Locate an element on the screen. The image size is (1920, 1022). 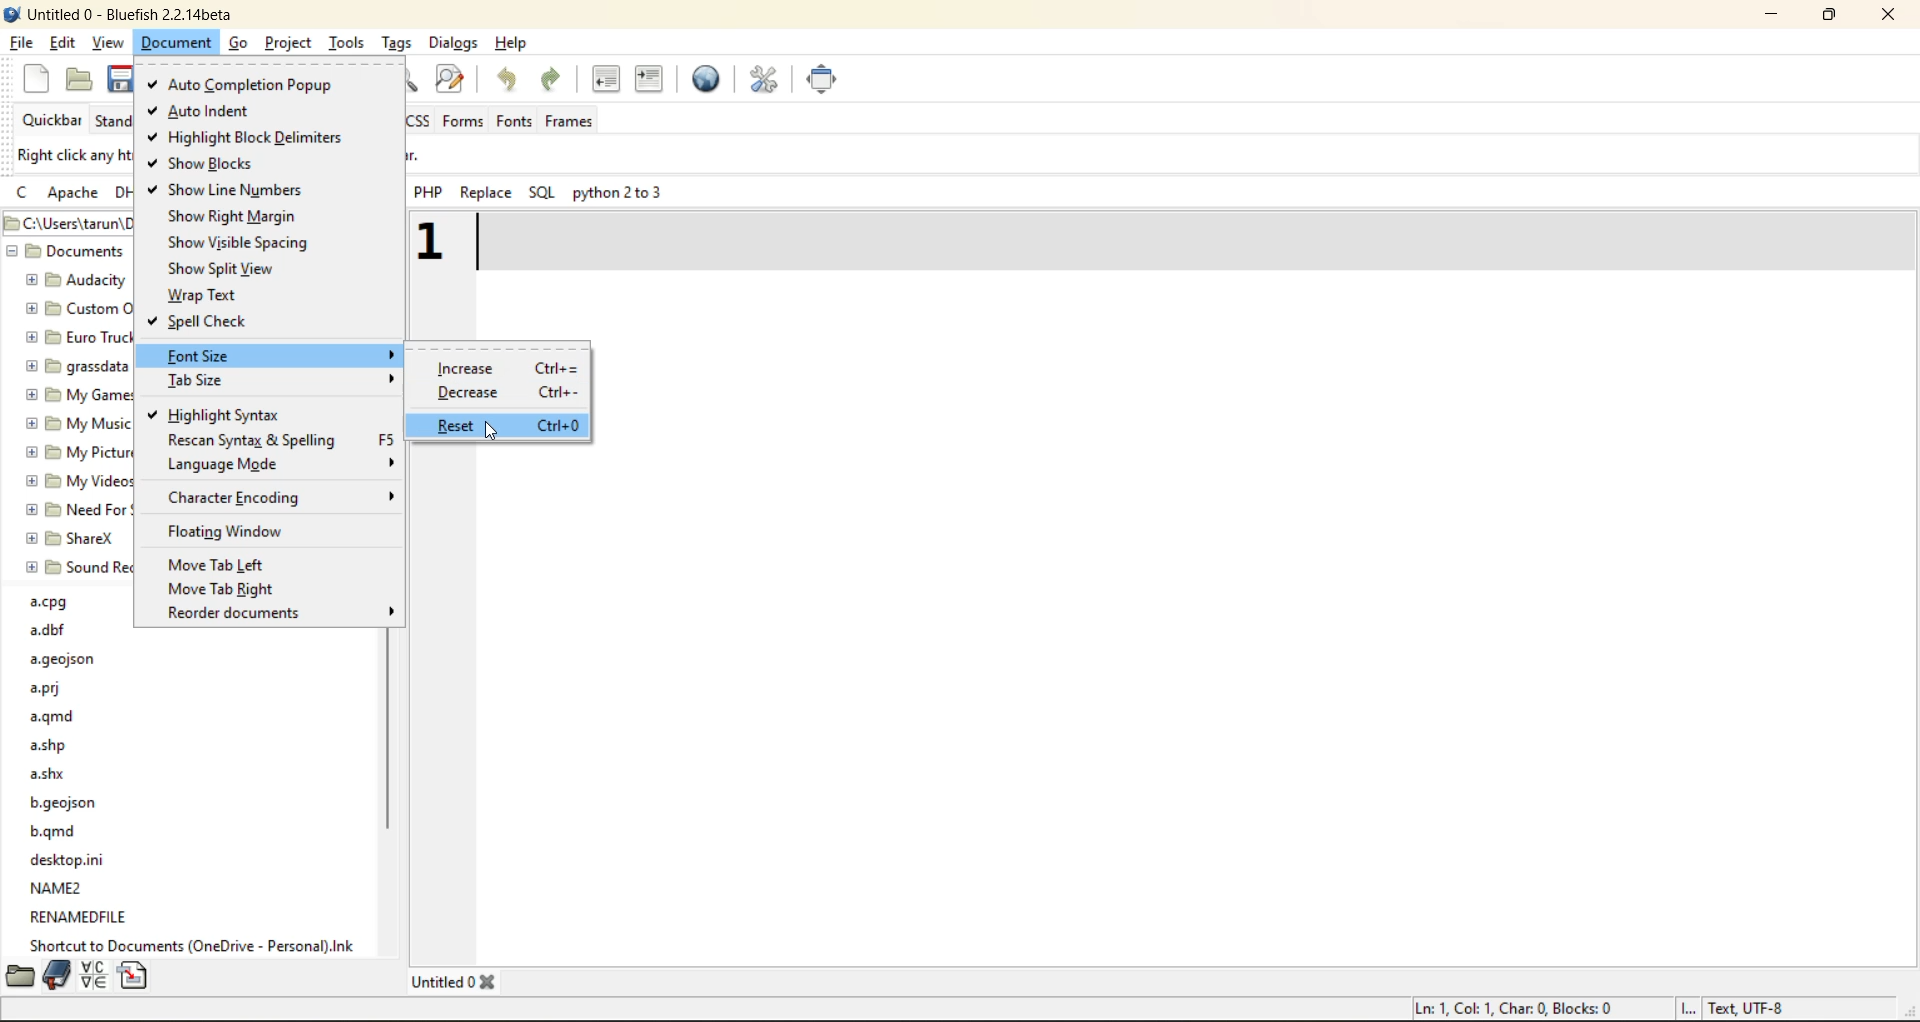
a.shp is located at coordinates (52, 745).